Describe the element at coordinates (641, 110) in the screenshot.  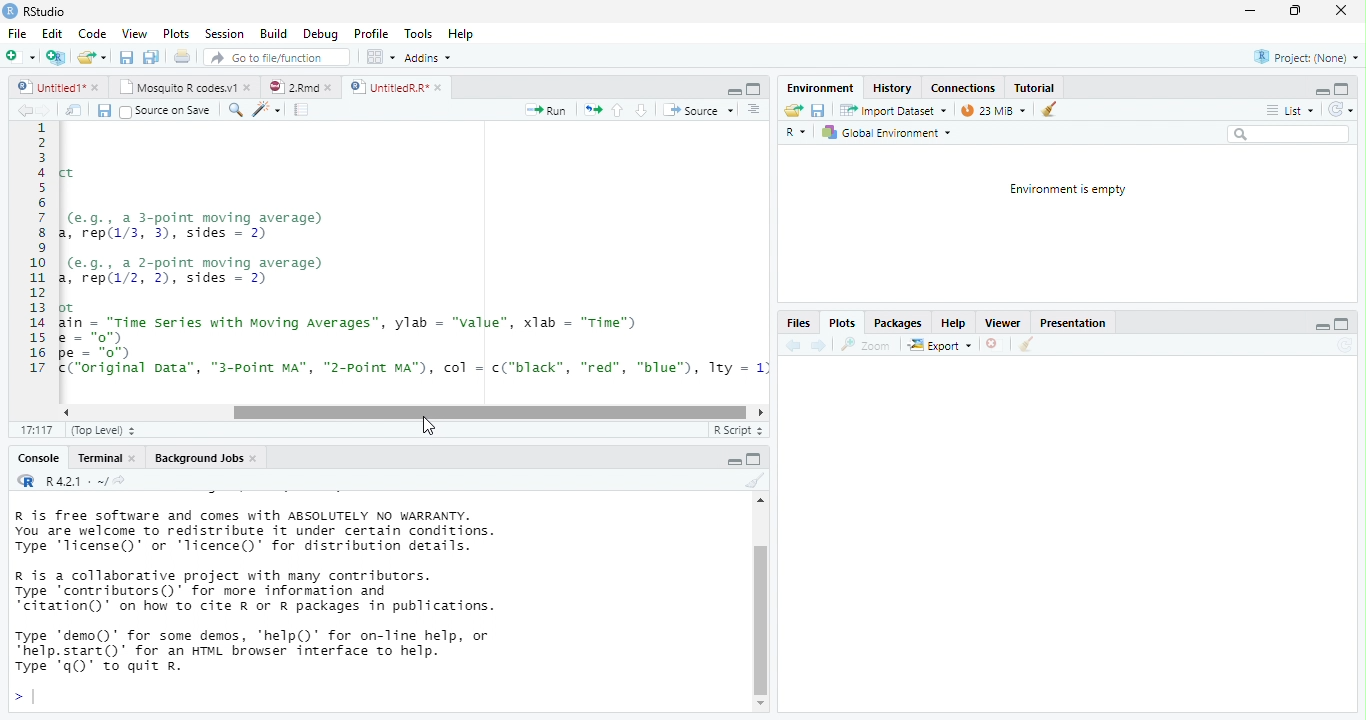
I see `down` at that location.